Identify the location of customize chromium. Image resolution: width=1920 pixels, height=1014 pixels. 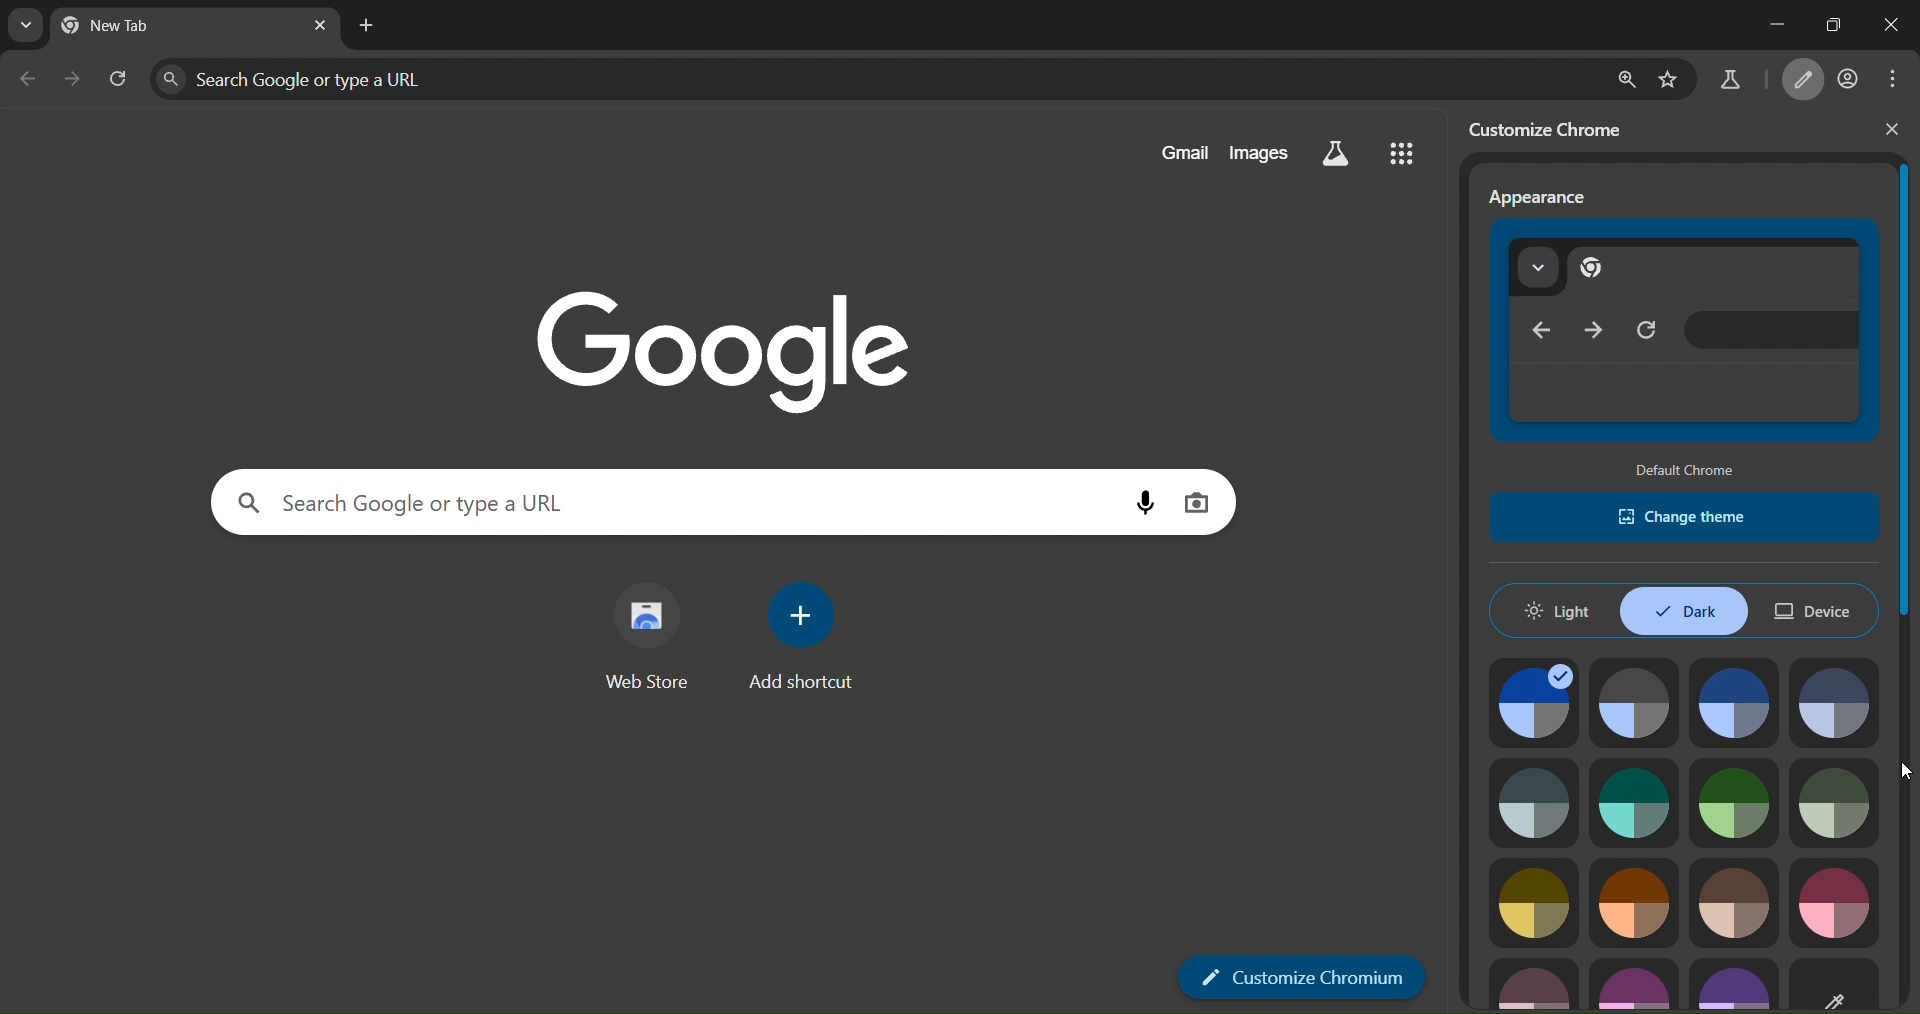
(1804, 79).